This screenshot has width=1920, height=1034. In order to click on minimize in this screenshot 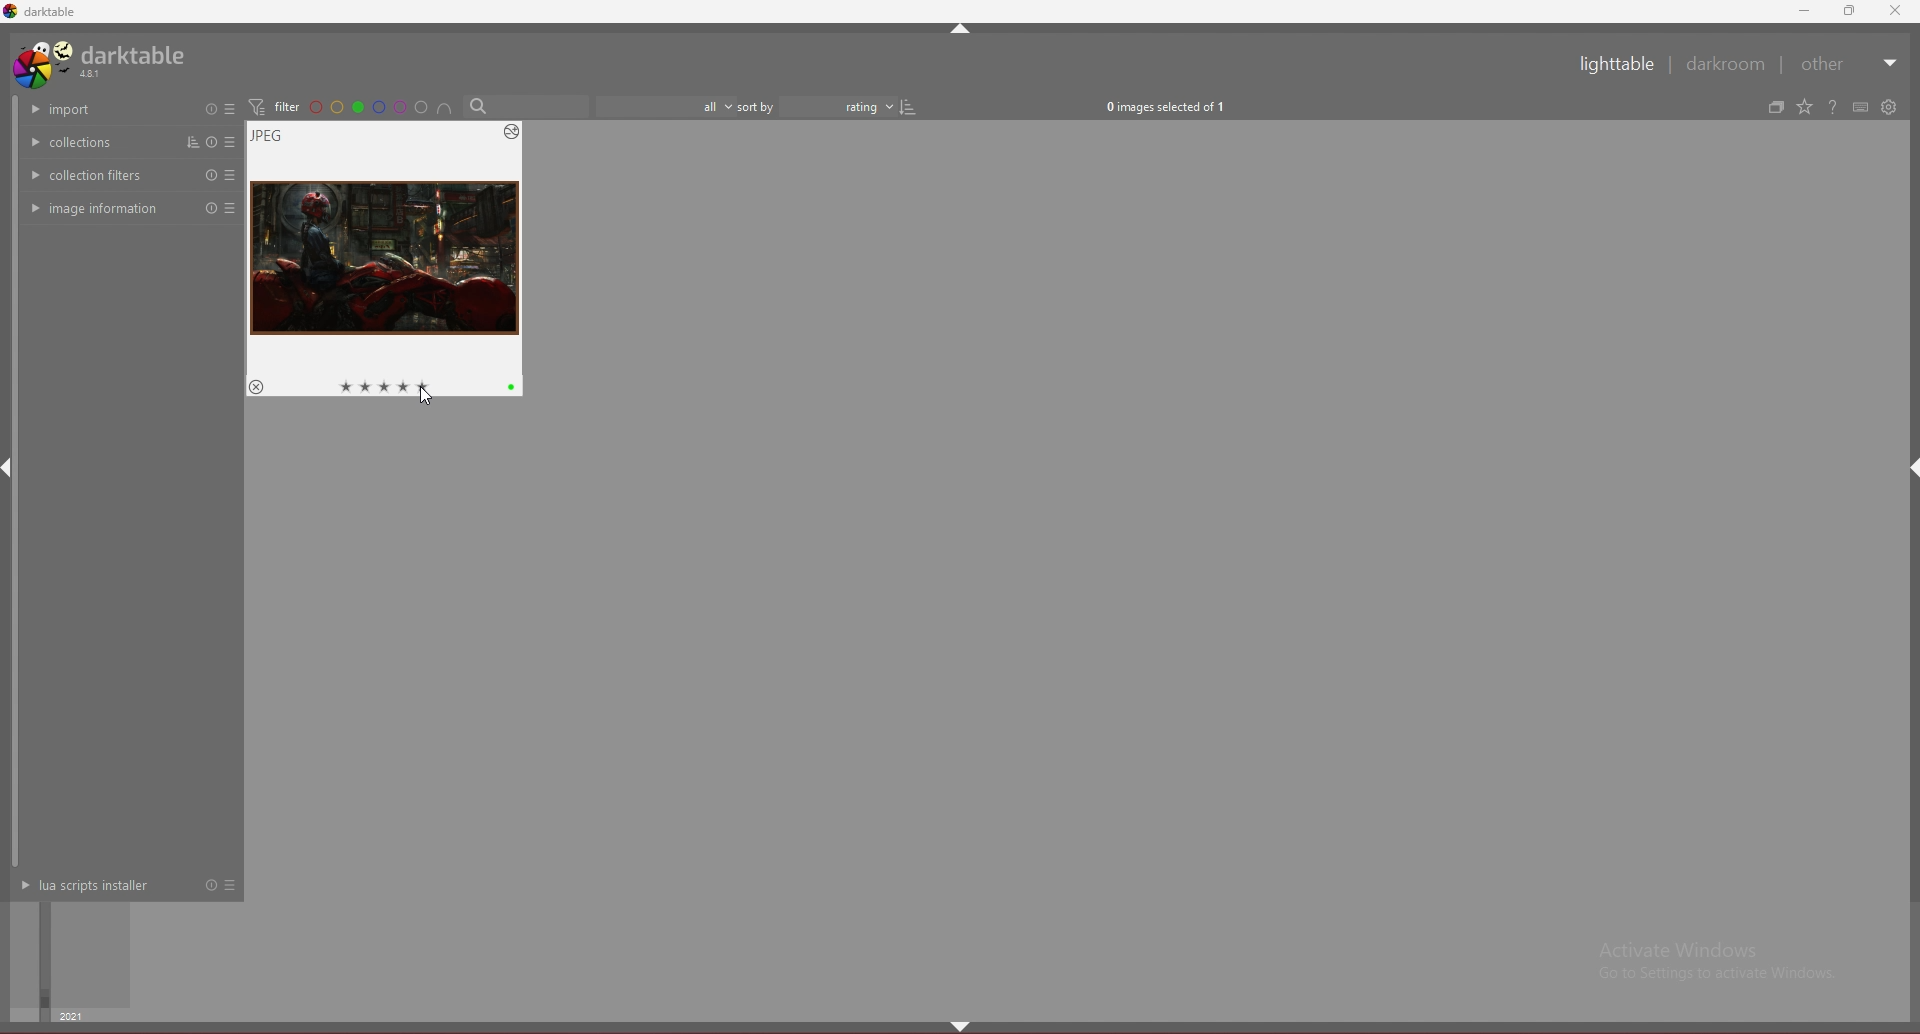, I will do `click(1805, 11)`.